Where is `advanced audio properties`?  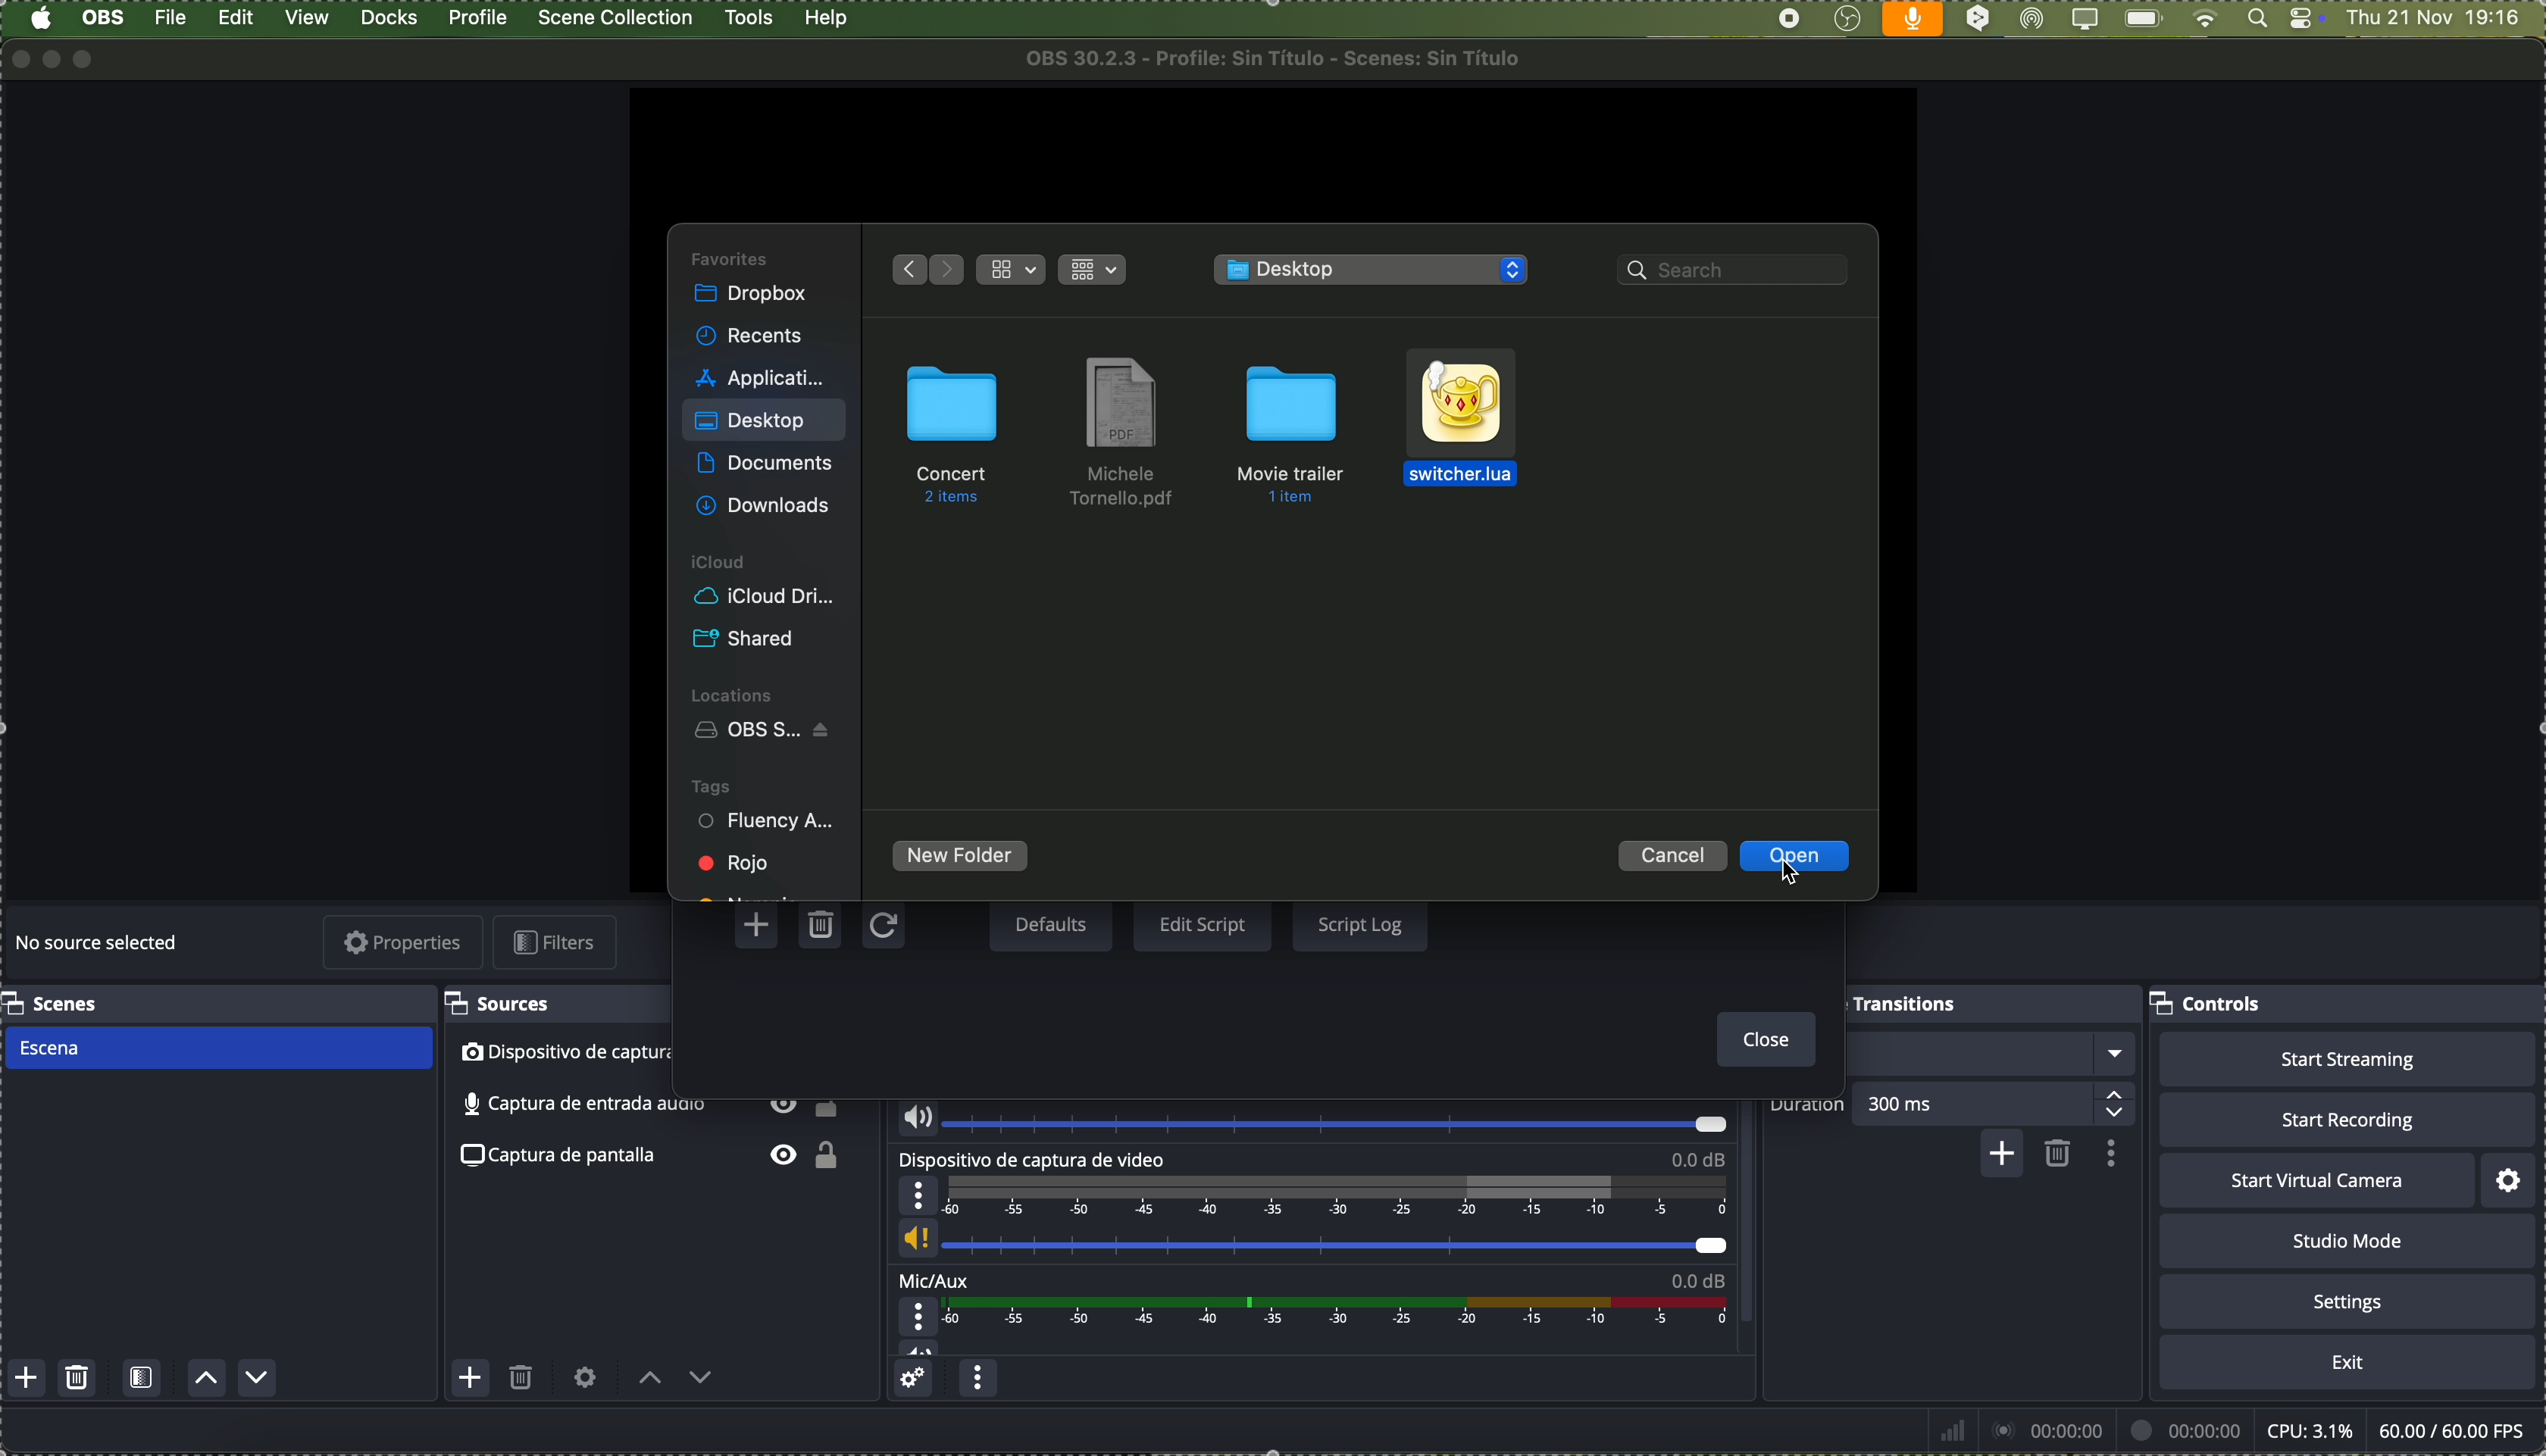 advanced audio properties is located at coordinates (916, 1381).